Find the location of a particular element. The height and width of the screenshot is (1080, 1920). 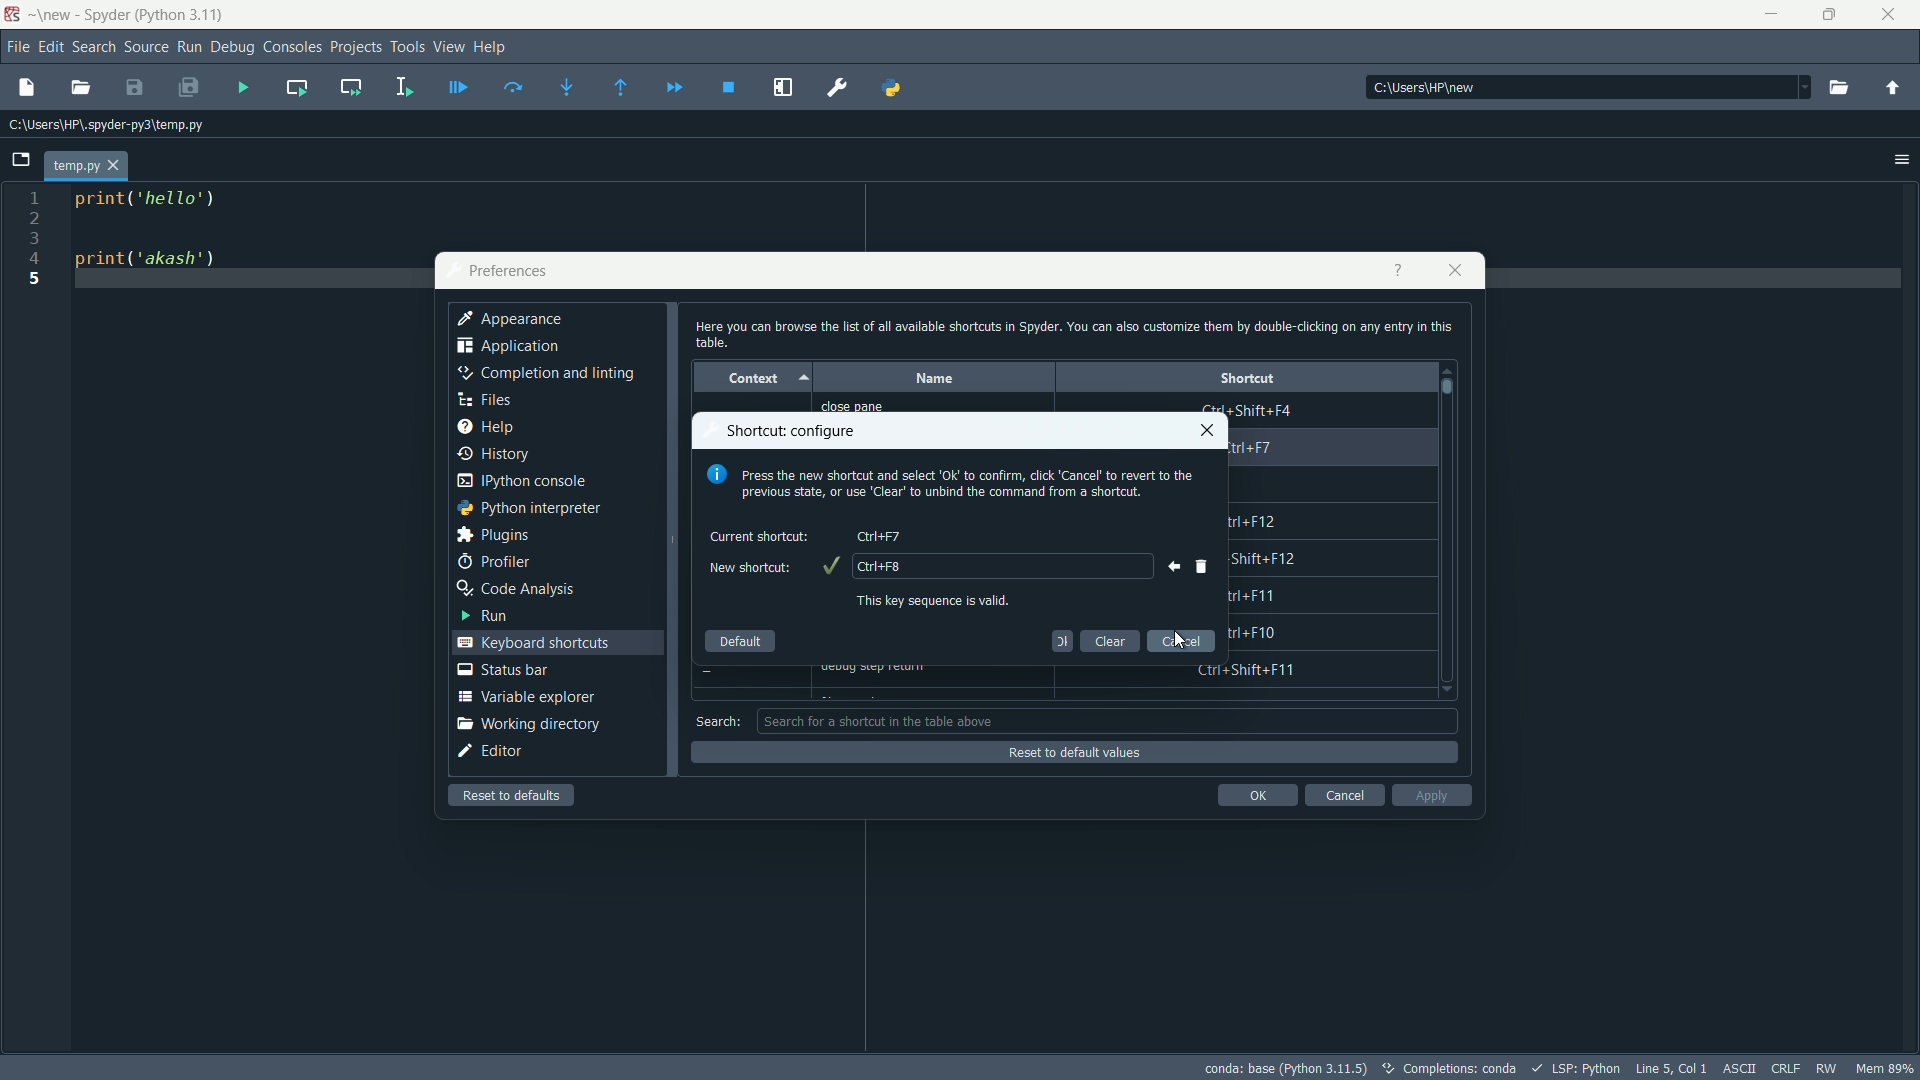

remove last key sequence is located at coordinates (1169, 566).